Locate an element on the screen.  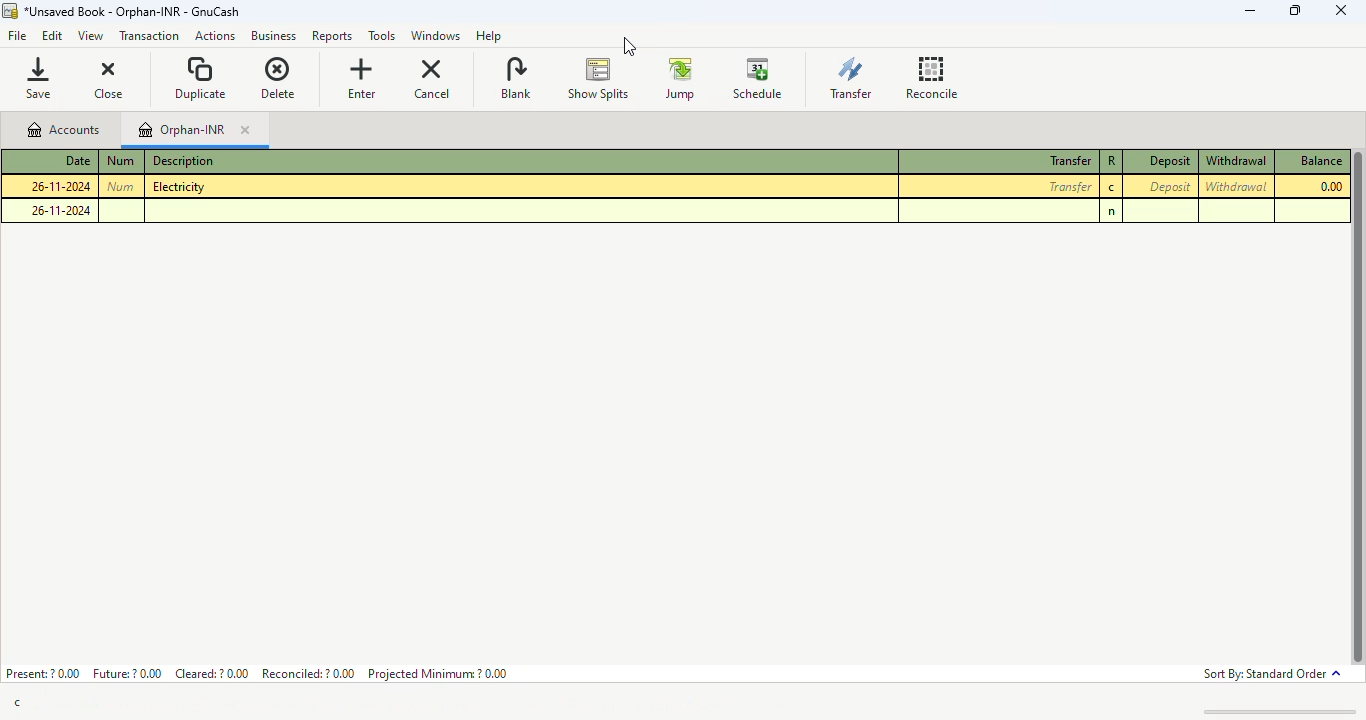
transaction is located at coordinates (149, 36).